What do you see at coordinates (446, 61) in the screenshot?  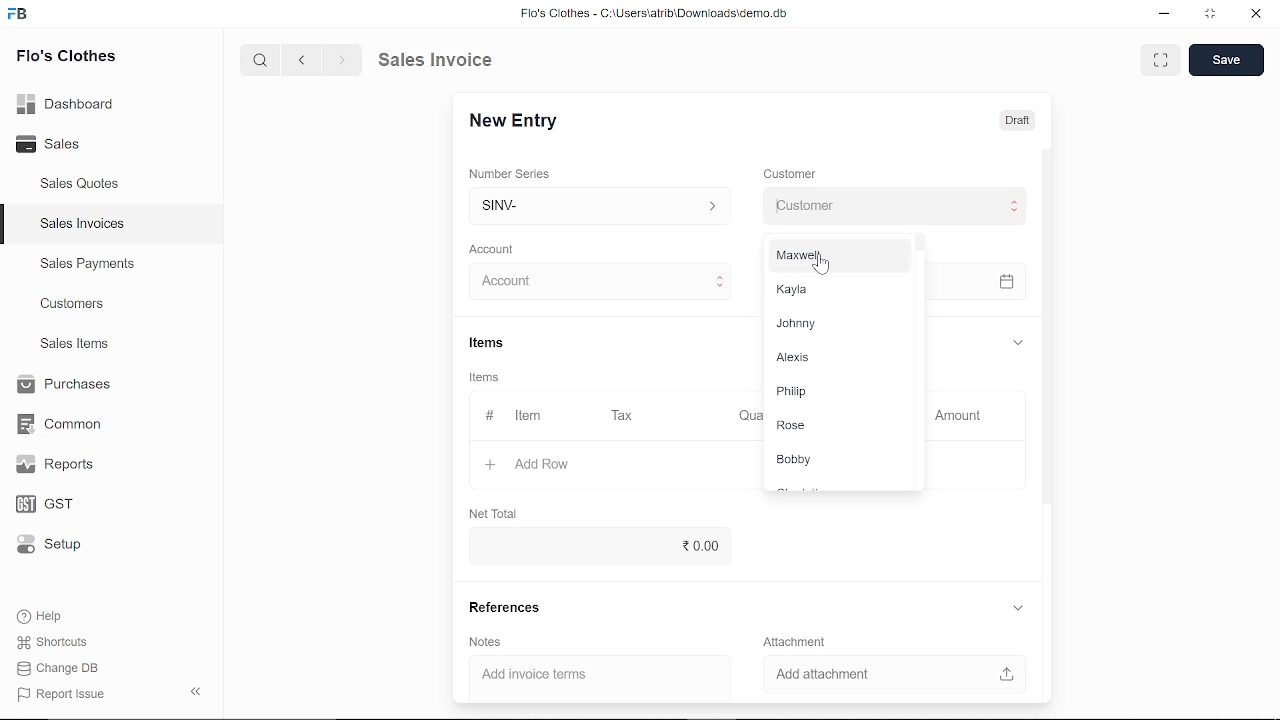 I see ` Sales Invoice` at bounding box center [446, 61].